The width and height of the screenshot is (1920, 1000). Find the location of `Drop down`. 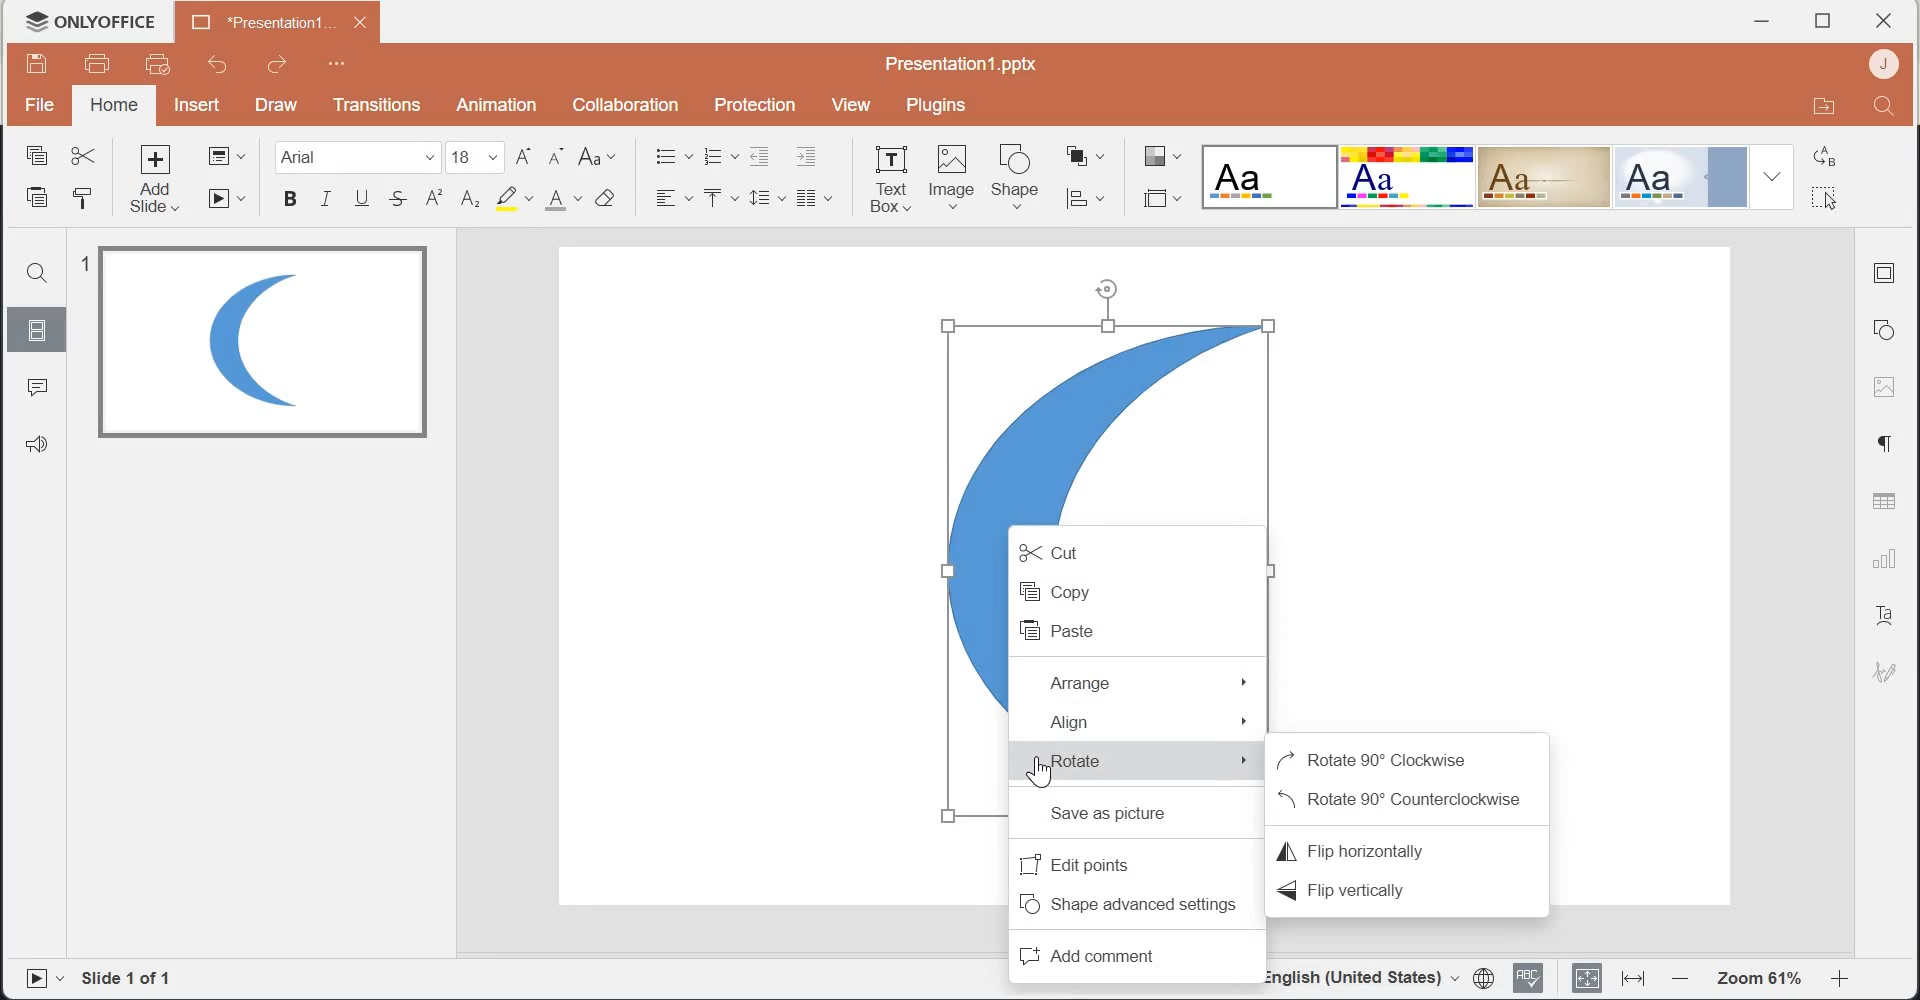

Drop down is located at coordinates (1770, 176).